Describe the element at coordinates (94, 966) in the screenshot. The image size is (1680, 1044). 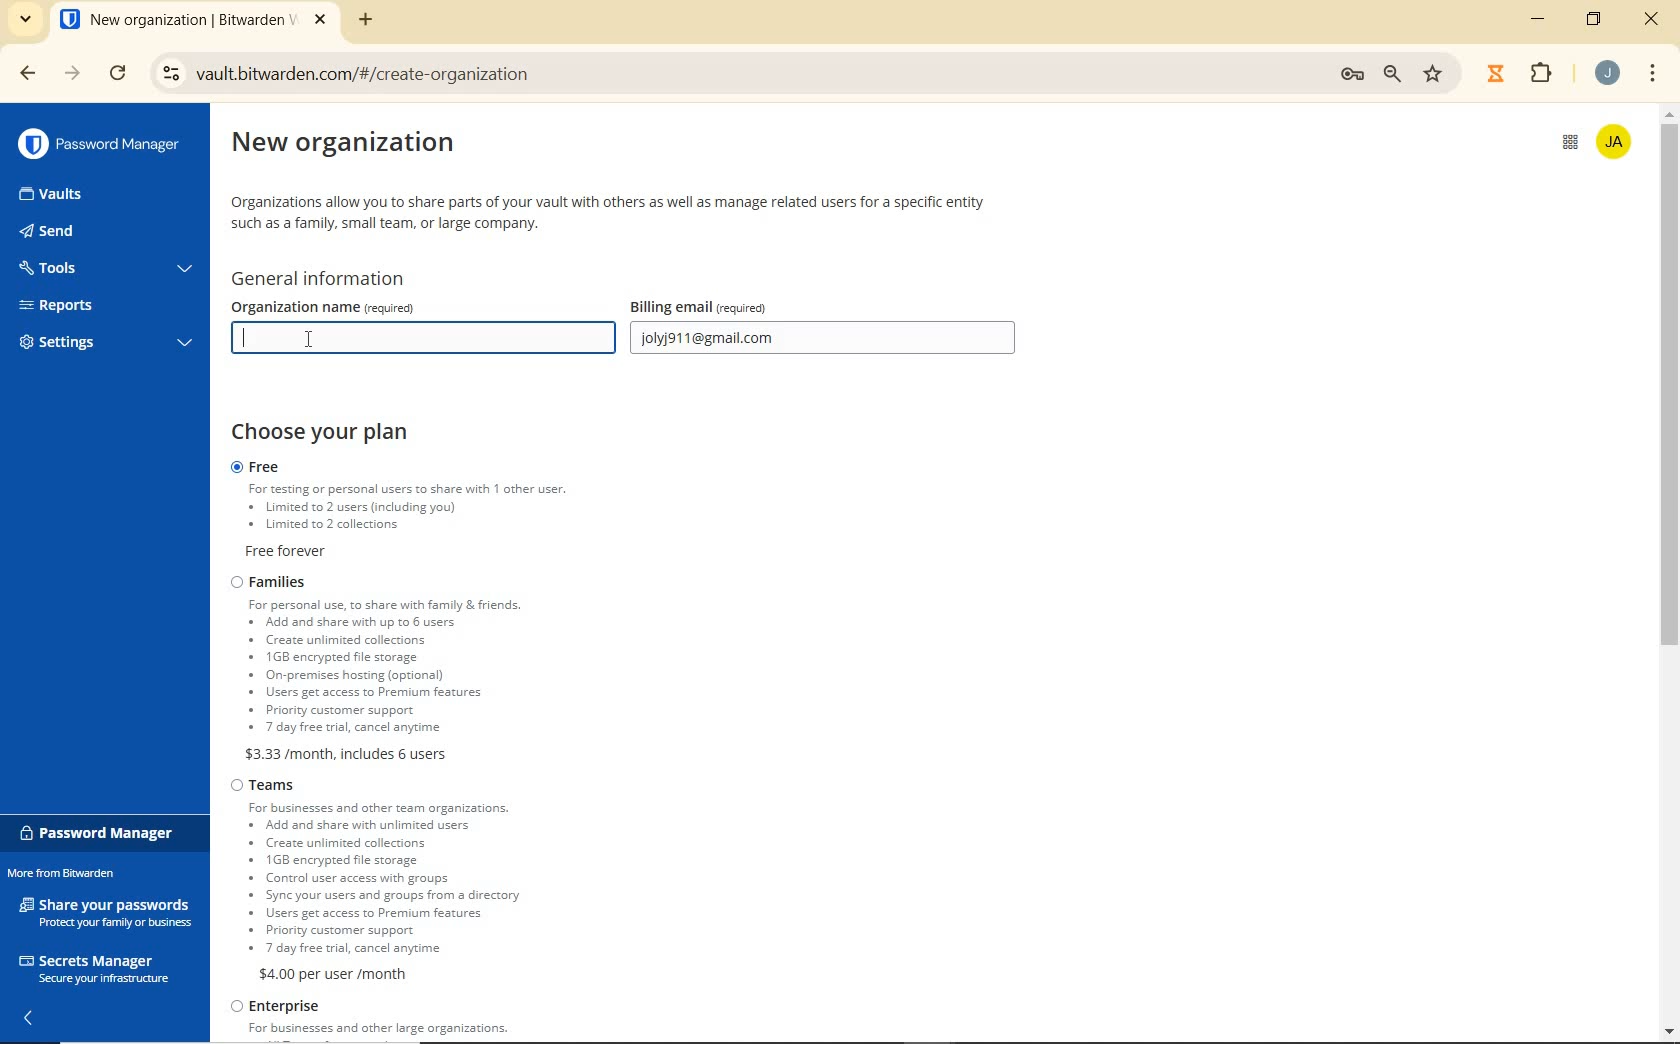
I see `secrets manager` at that location.